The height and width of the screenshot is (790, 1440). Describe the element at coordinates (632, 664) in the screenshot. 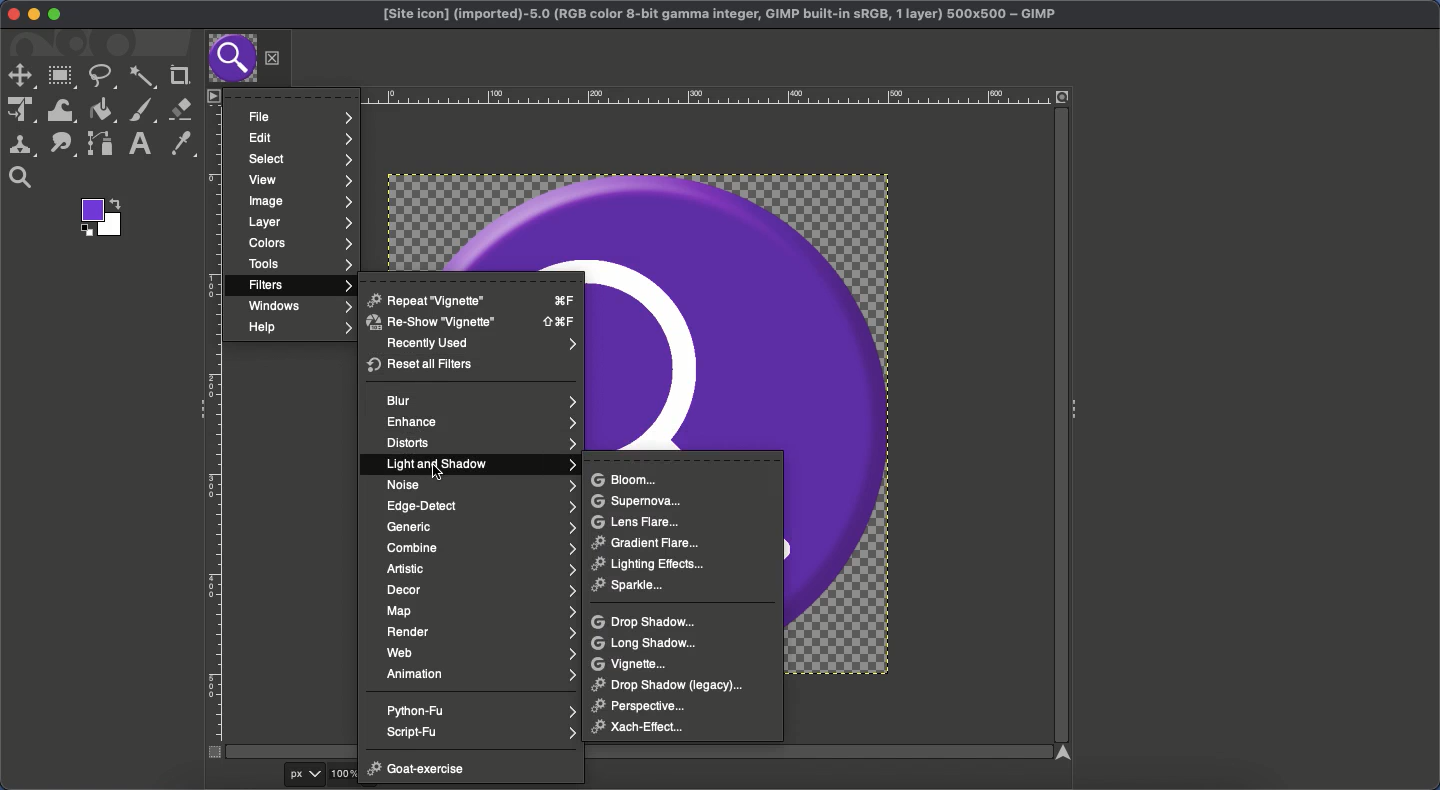

I see `Vignette` at that location.